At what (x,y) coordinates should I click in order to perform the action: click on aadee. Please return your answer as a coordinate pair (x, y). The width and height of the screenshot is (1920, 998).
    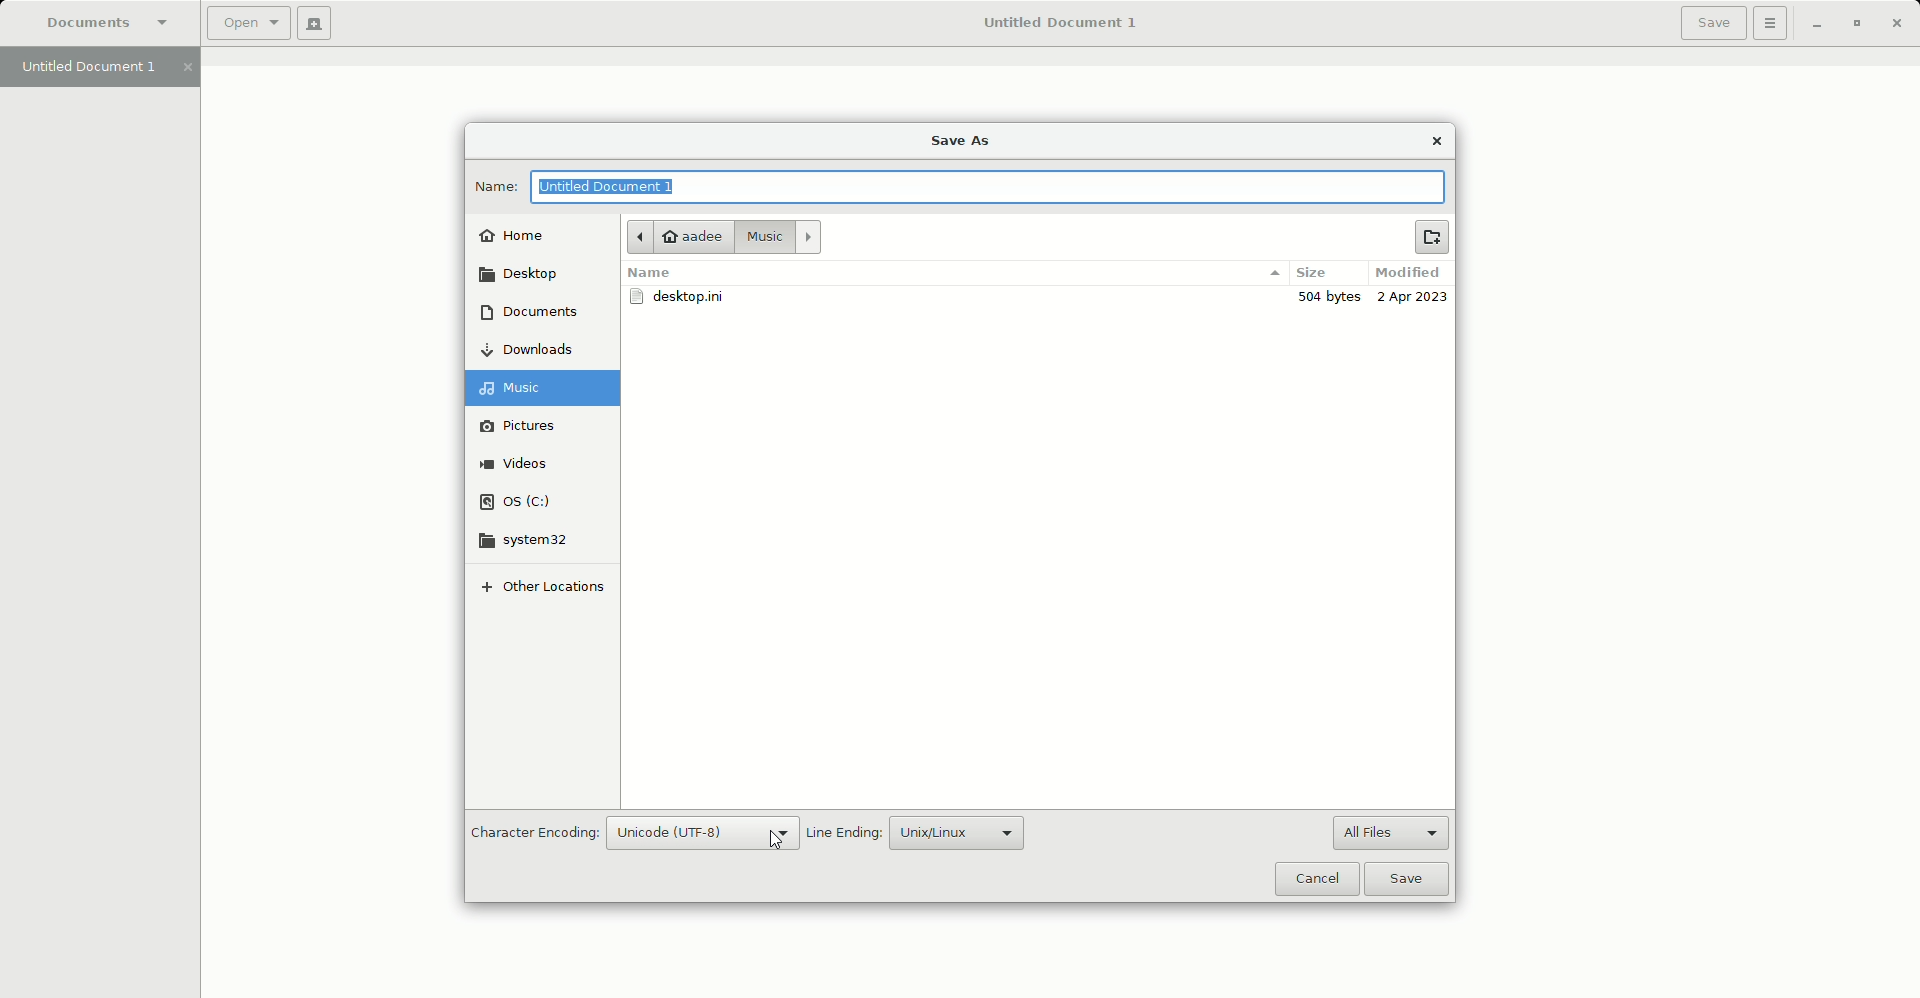
    Looking at the image, I should click on (679, 235).